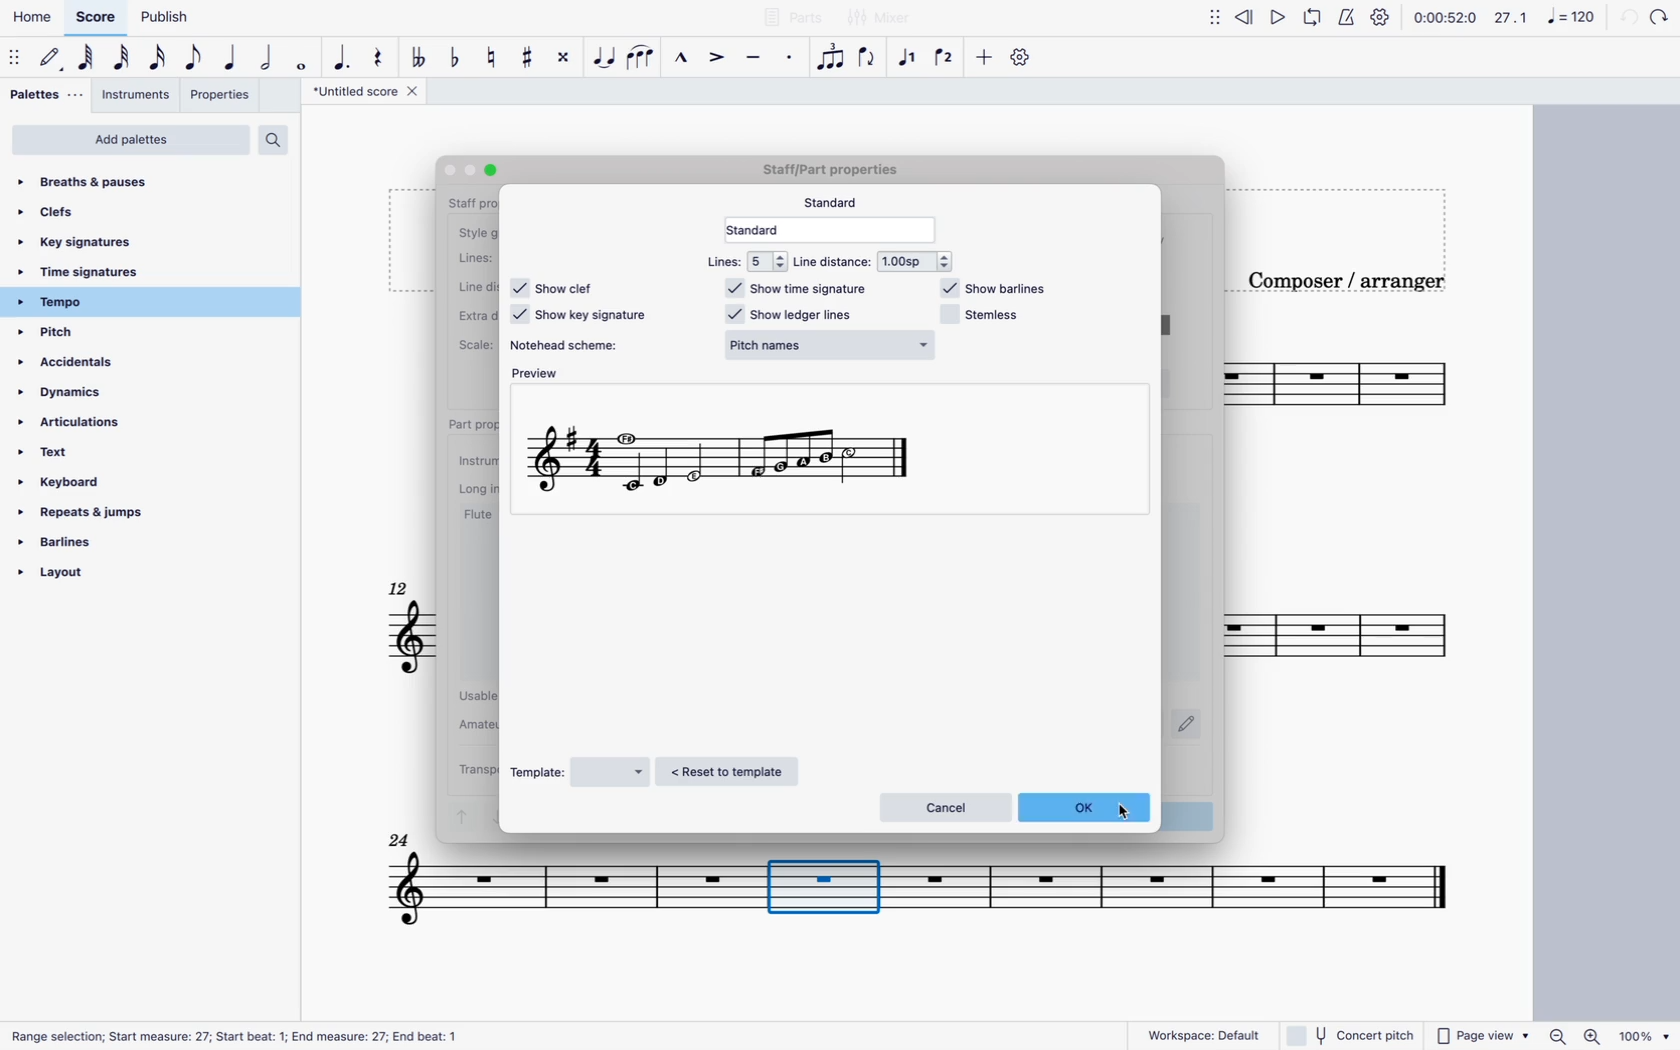 The height and width of the screenshot is (1050, 1680). What do you see at coordinates (947, 52) in the screenshot?
I see `voice 2` at bounding box center [947, 52].